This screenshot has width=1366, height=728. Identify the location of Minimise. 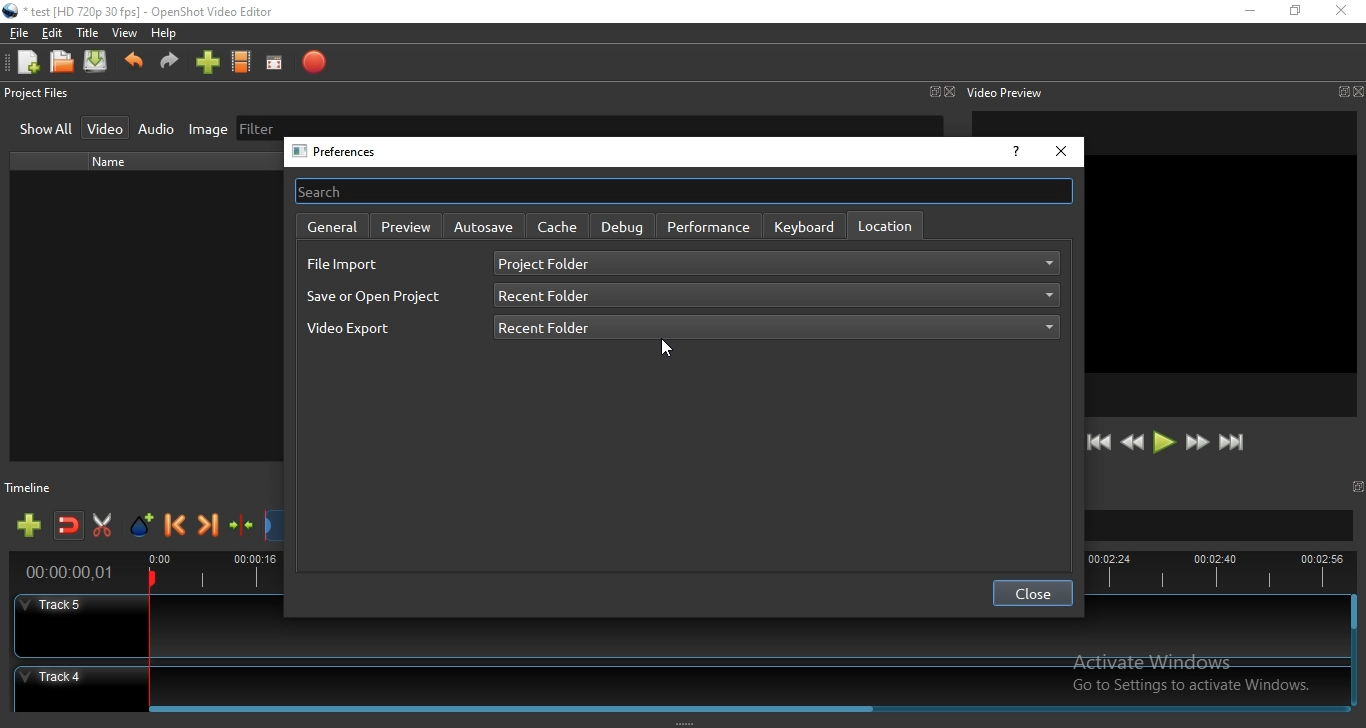
(1249, 12).